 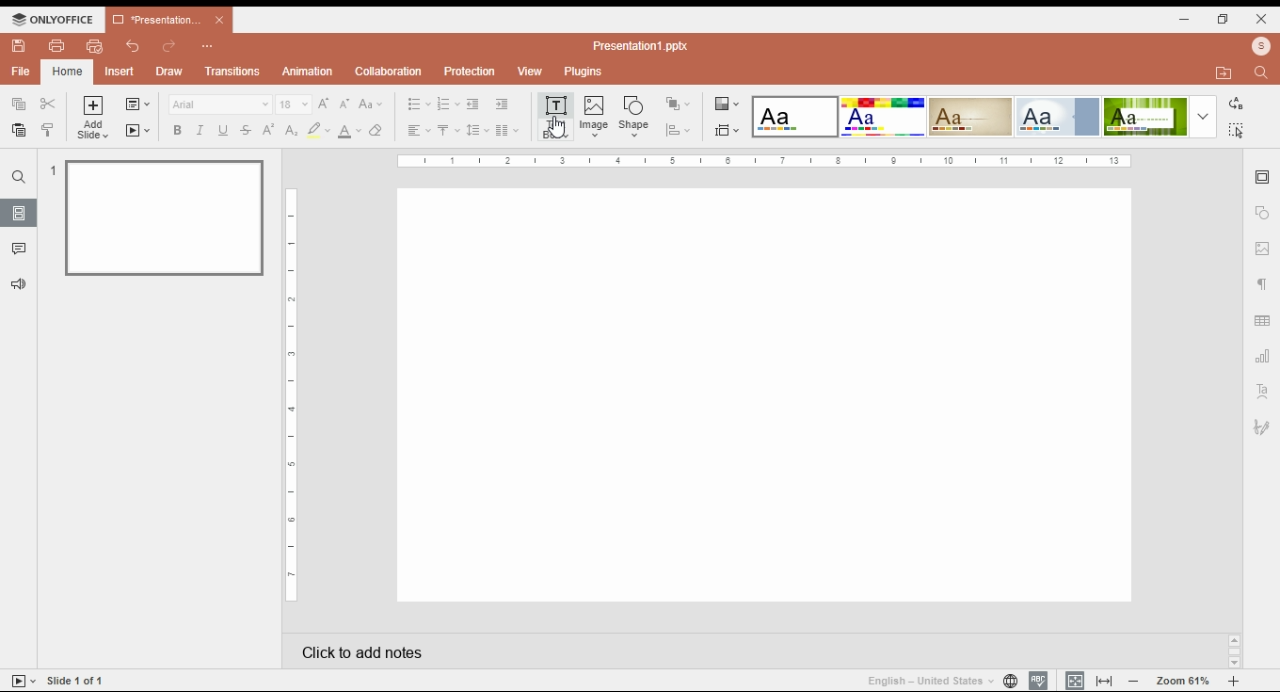 What do you see at coordinates (1072, 680) in the screenshot?
I see `fit slide` at bounding box center [1072, 680].